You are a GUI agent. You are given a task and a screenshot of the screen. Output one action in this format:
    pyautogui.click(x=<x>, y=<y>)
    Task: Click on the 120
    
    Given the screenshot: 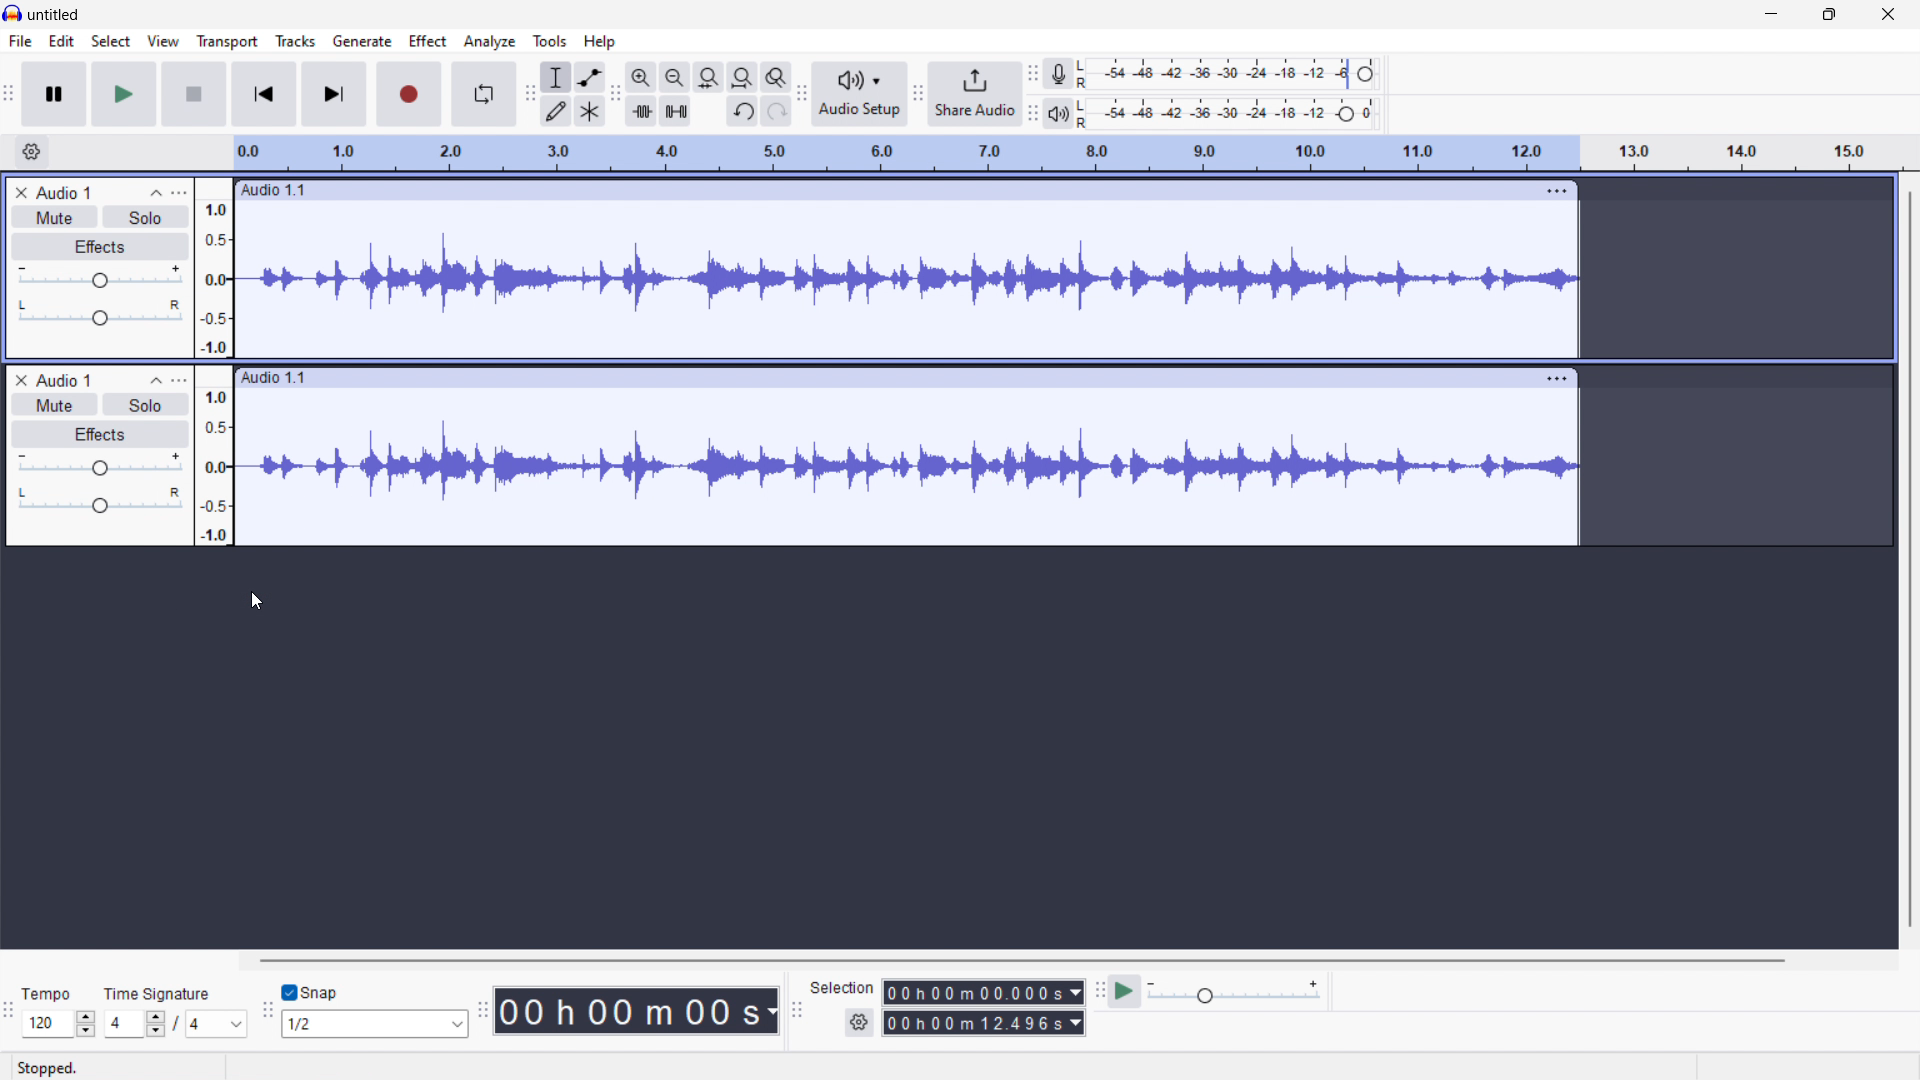 What is the action you would take?
    pyautogui.click(x=45, y=1024)
    